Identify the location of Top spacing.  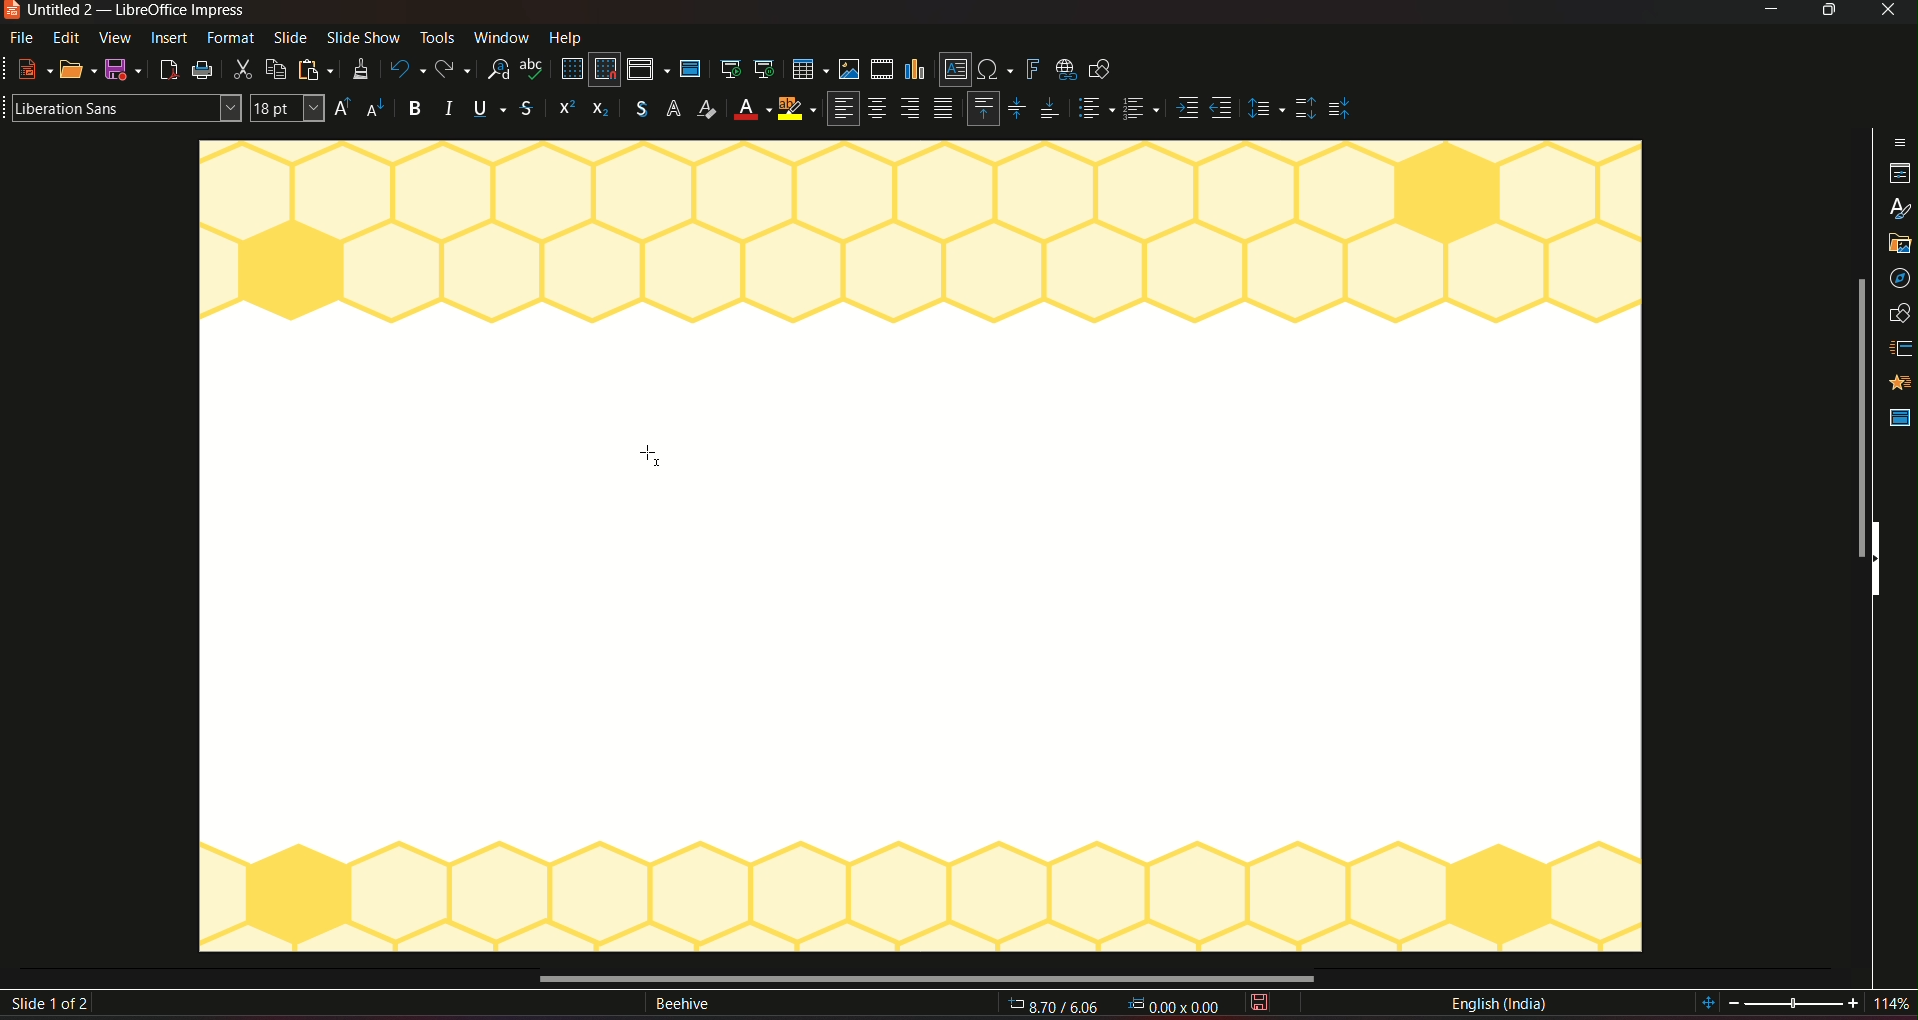
(1305, 109).